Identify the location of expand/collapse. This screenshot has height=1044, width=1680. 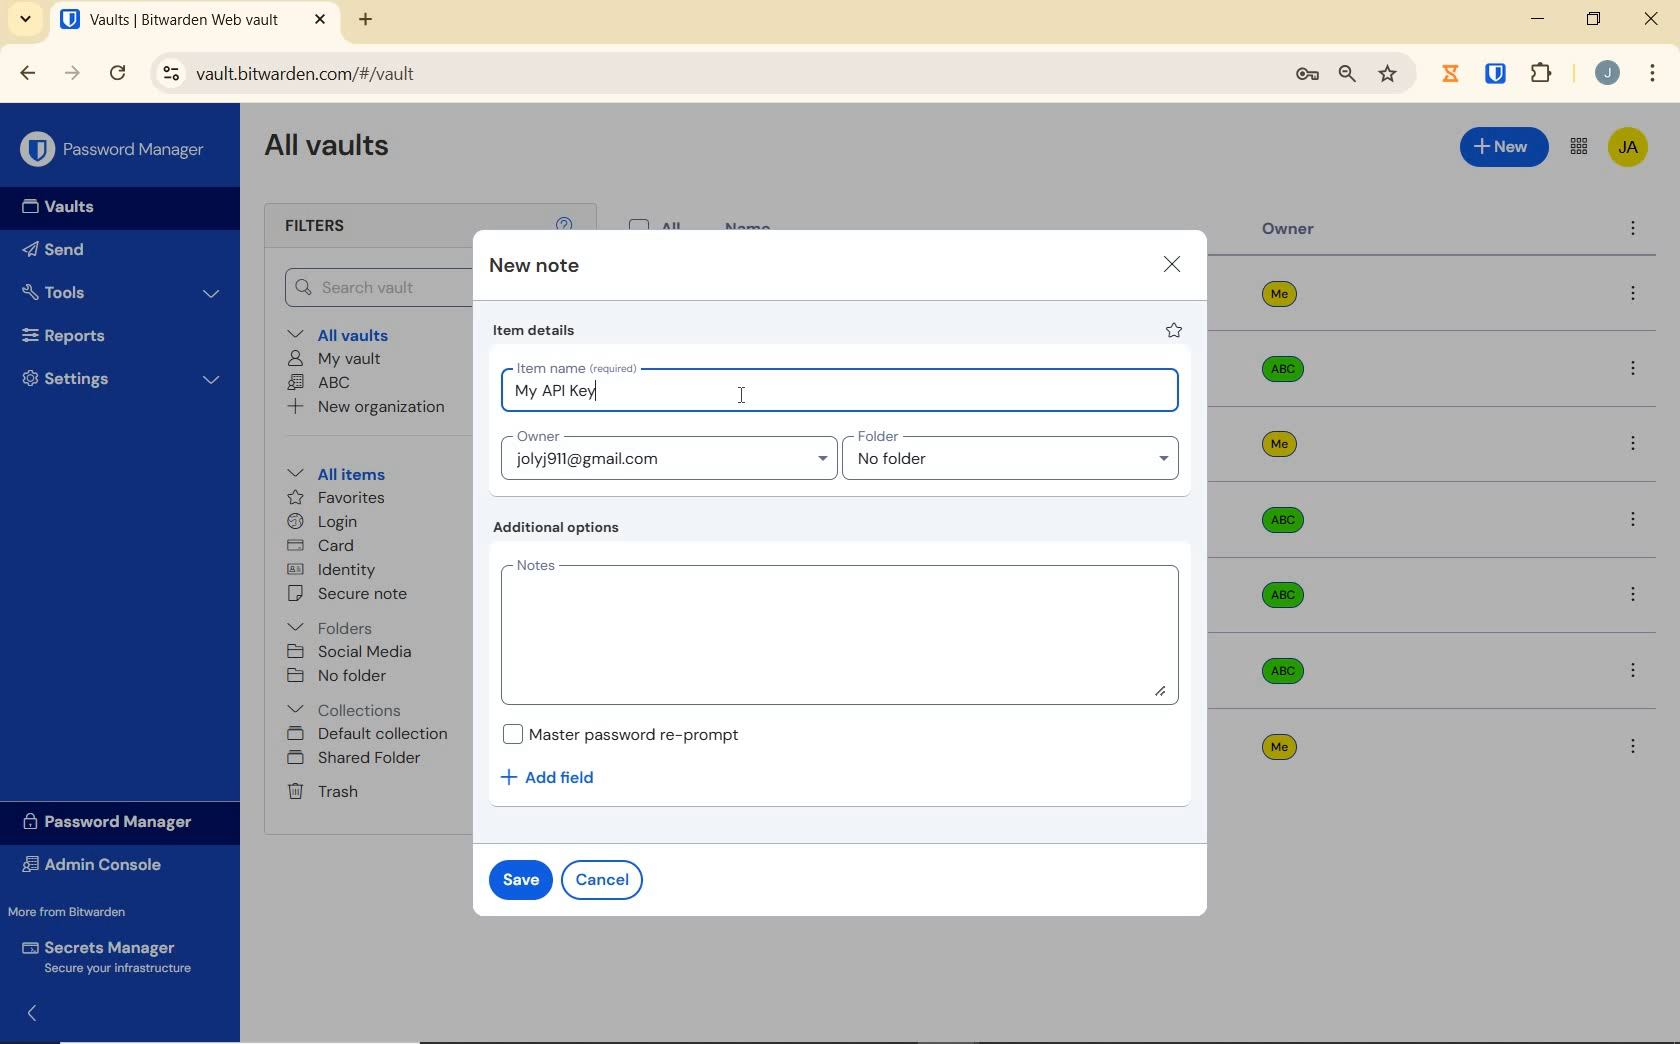
(36, 1011).